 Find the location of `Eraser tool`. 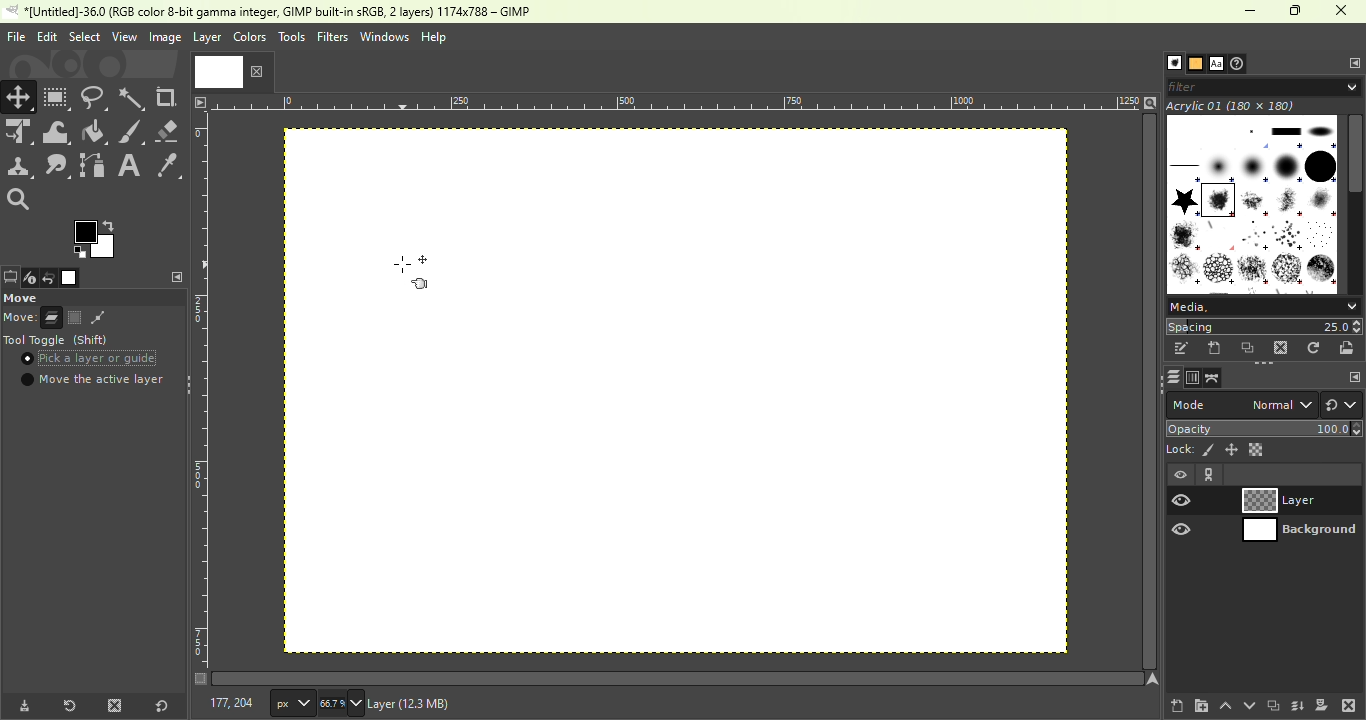

Eraser tool is located at coordinates (169, 131).